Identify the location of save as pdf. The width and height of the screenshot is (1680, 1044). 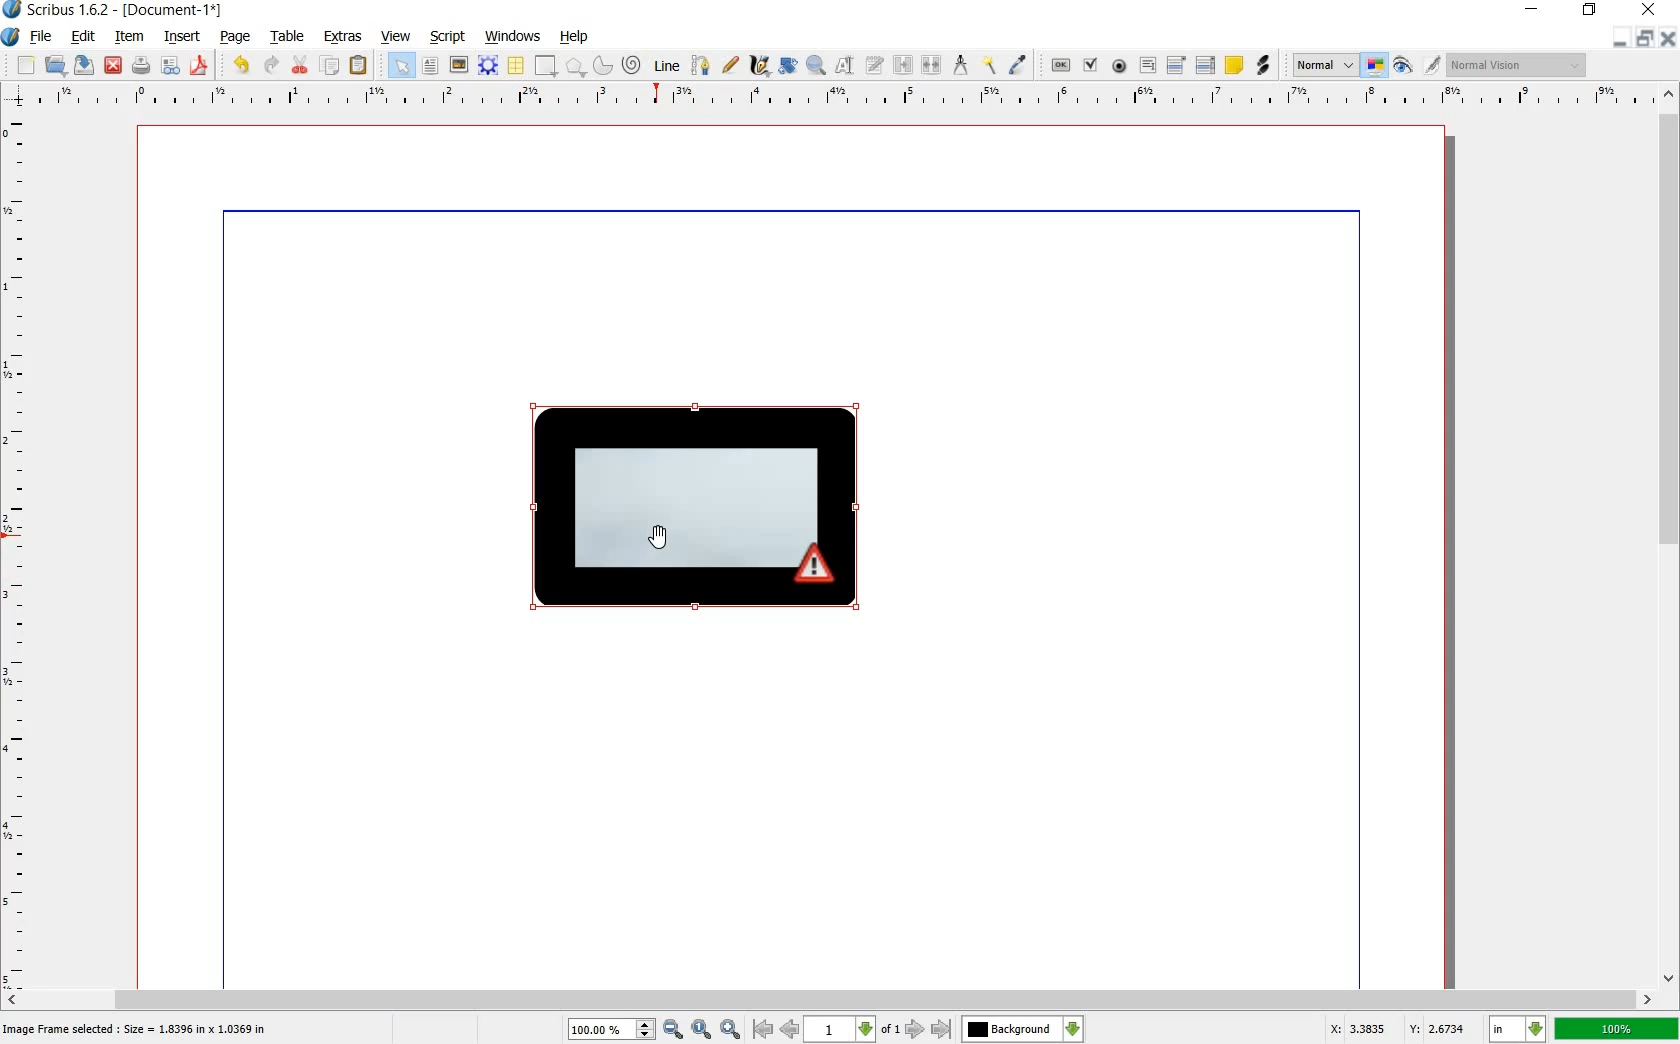
(200, 67).